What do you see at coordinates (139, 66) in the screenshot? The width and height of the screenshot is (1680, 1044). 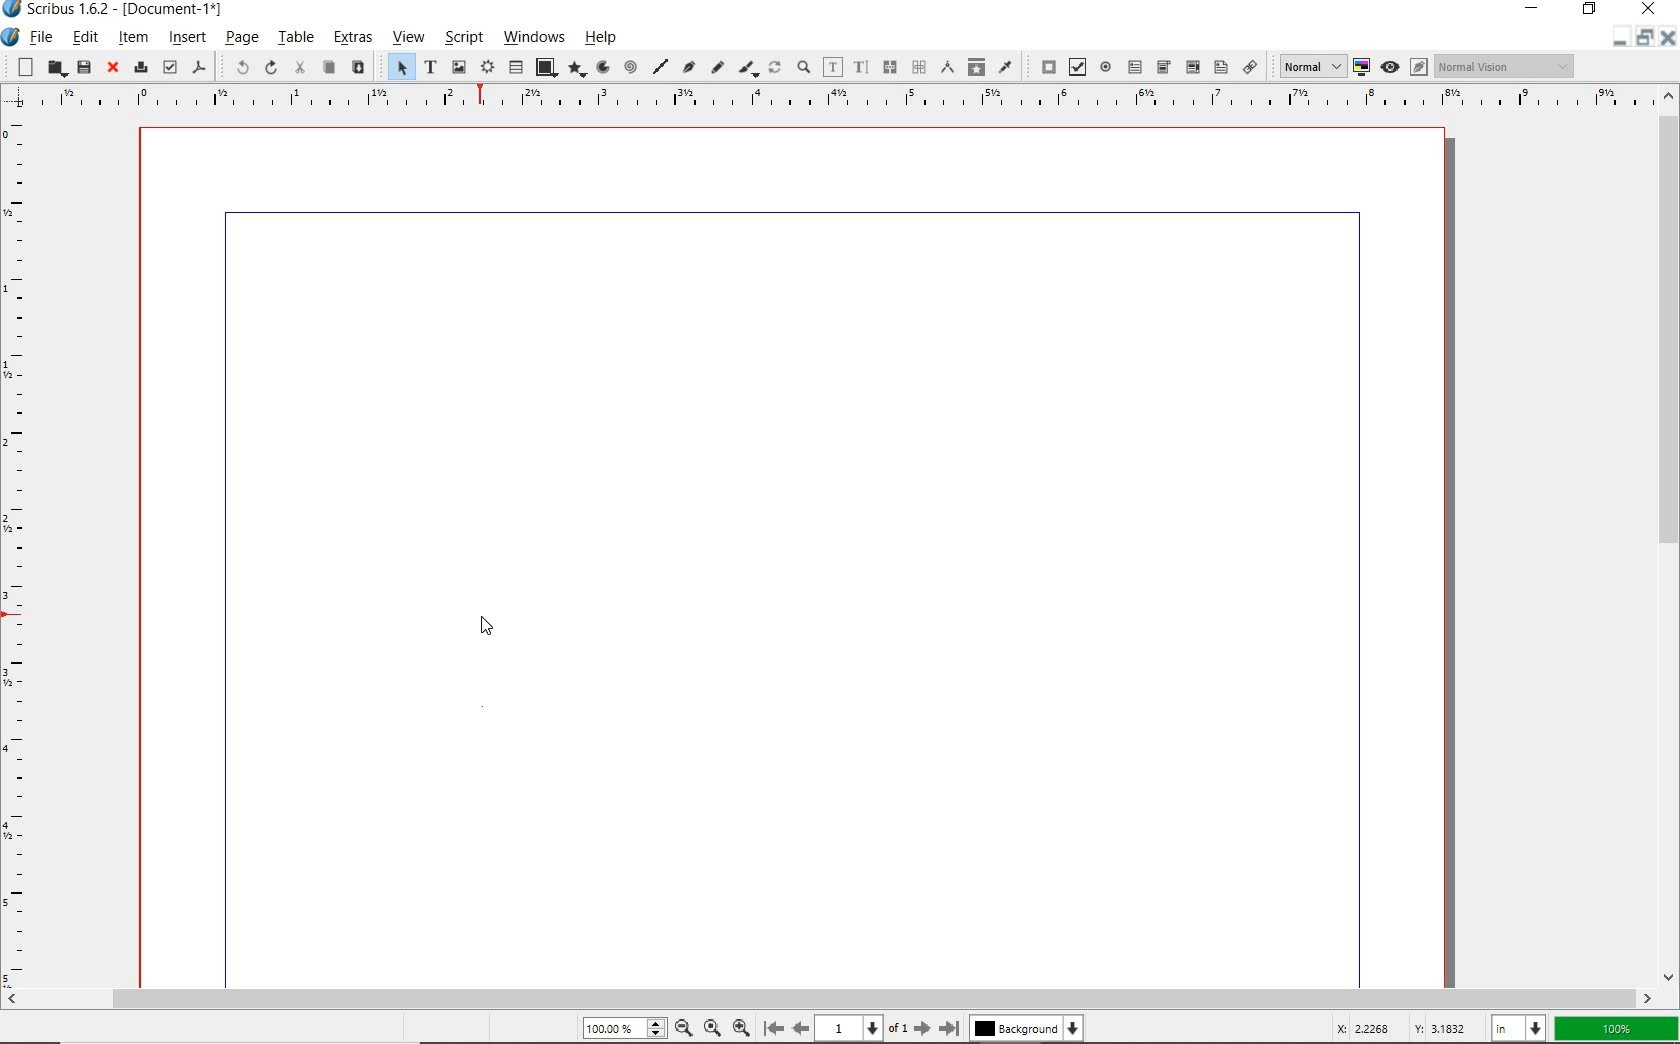 I see `print` at bounding box center [139, 66].